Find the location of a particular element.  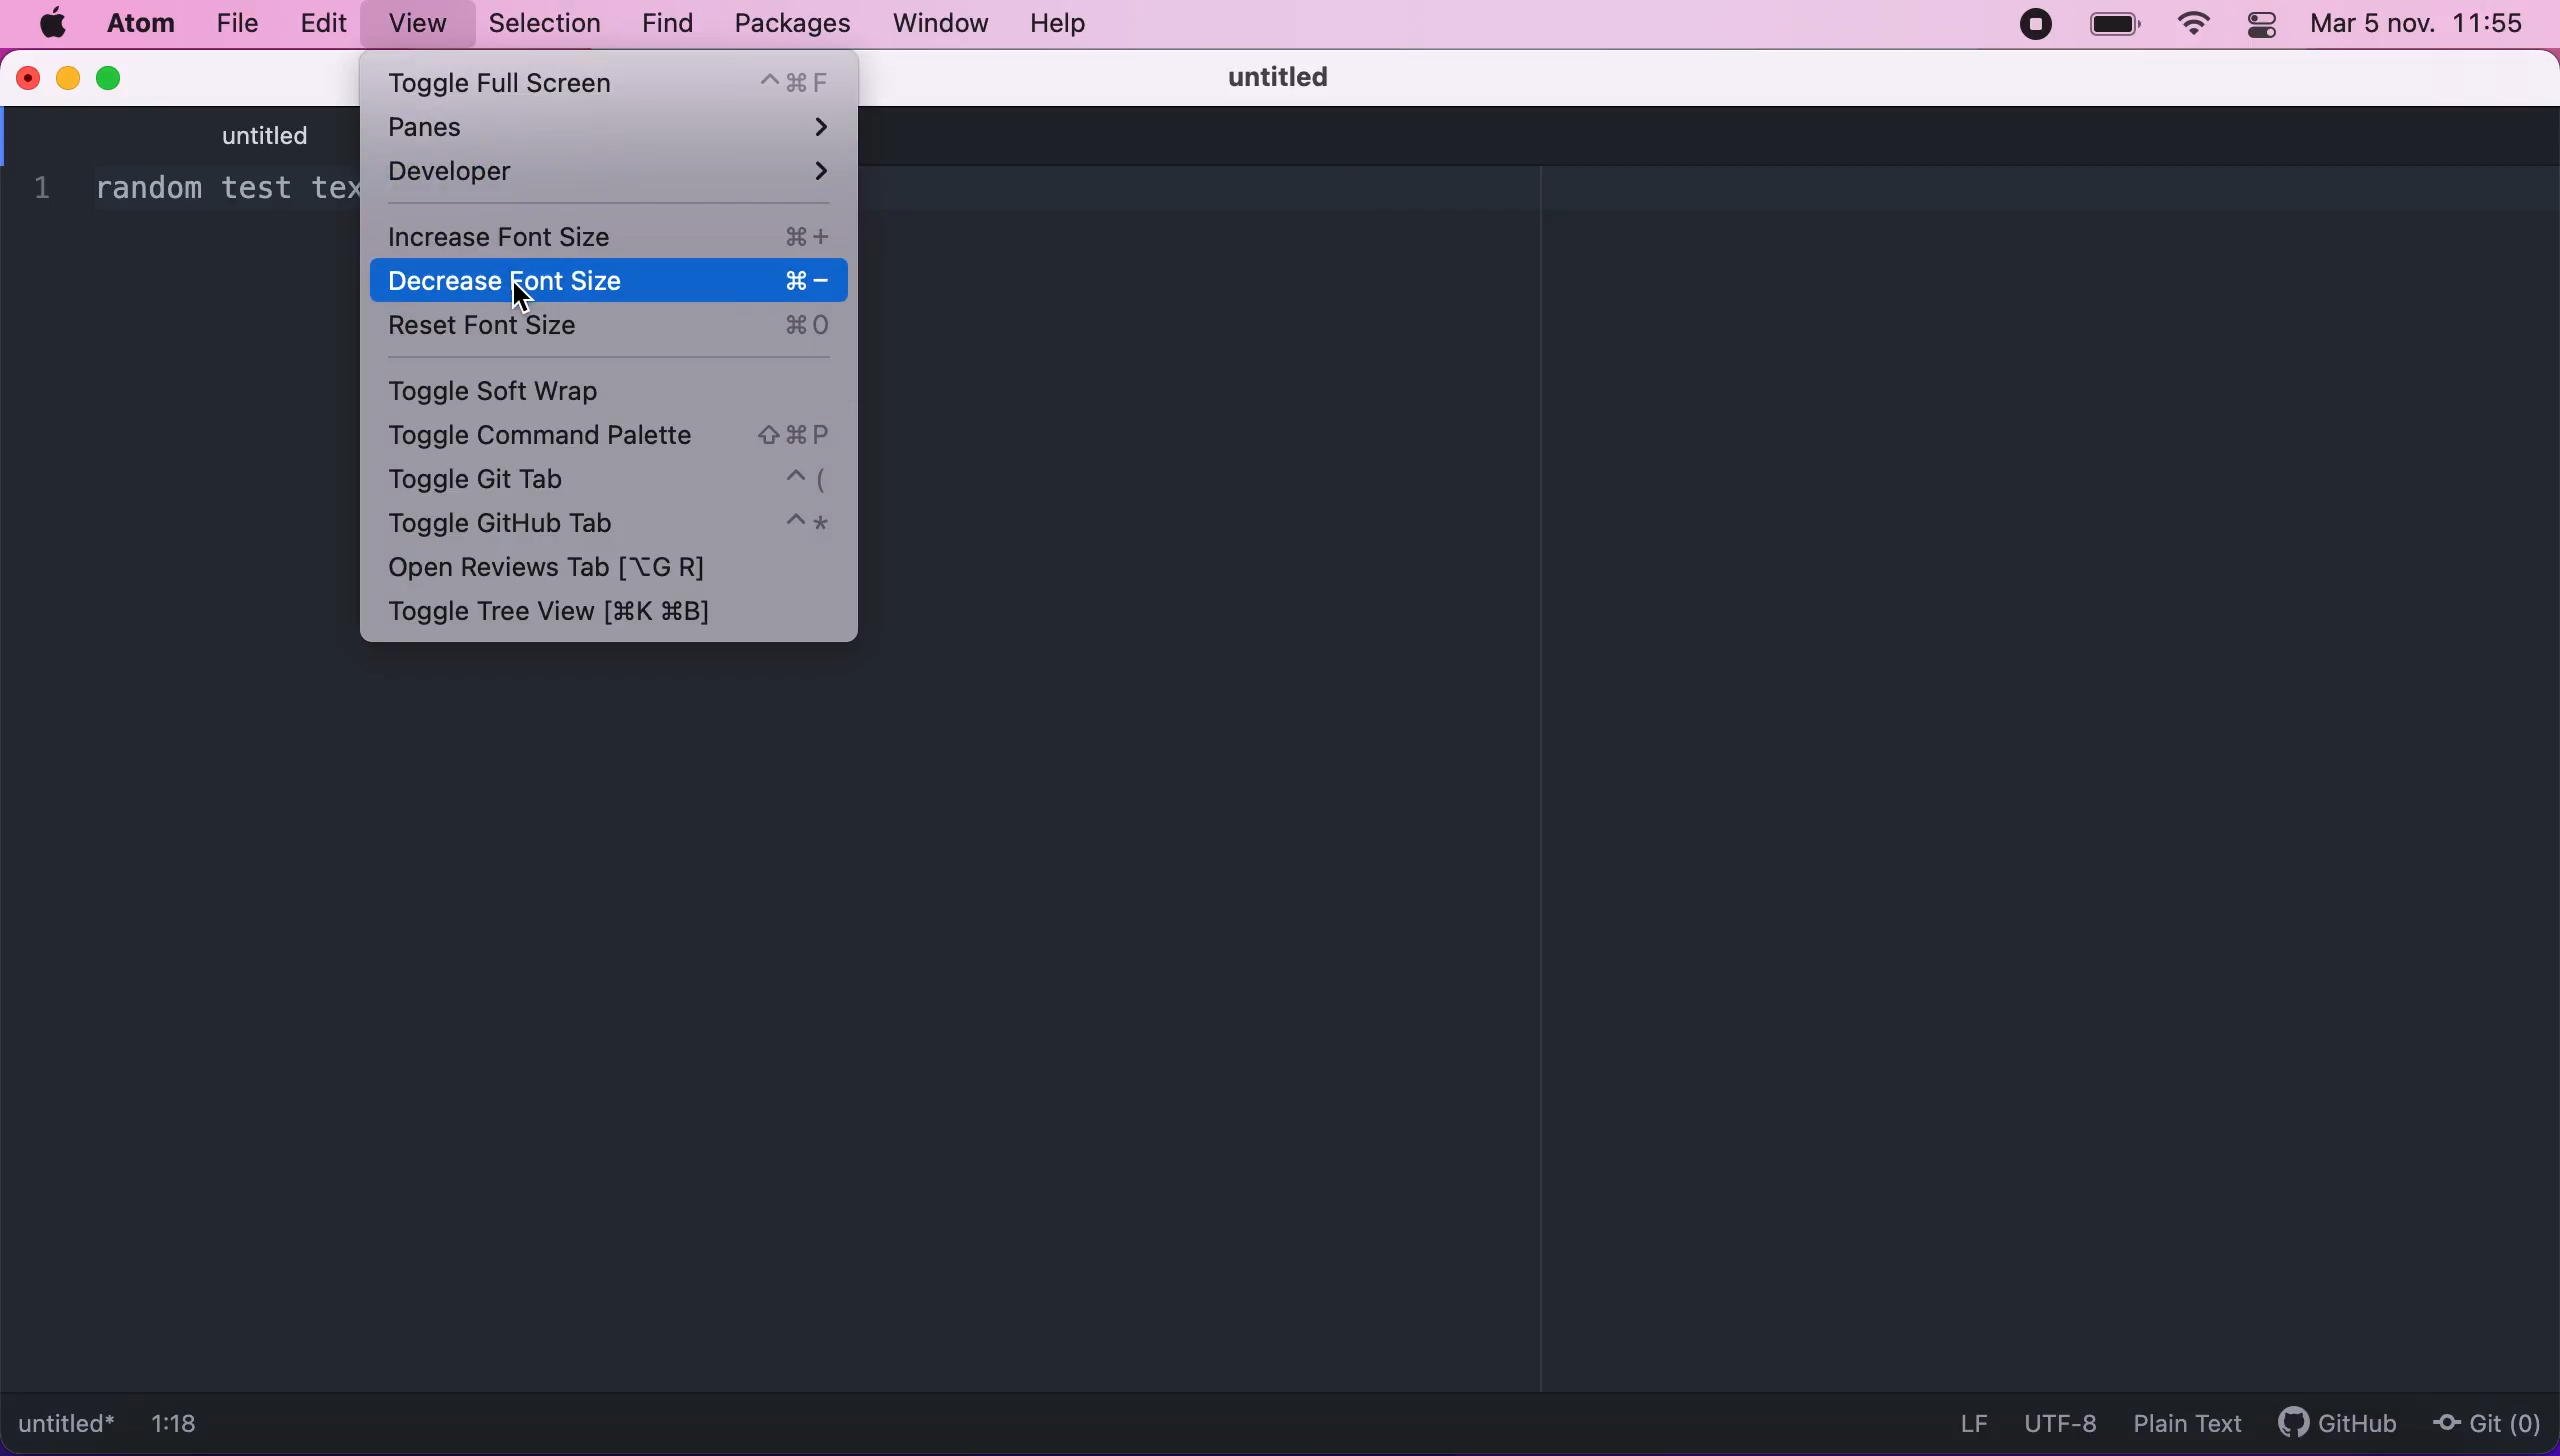

1:18 is located at coordinates (188, 1420).